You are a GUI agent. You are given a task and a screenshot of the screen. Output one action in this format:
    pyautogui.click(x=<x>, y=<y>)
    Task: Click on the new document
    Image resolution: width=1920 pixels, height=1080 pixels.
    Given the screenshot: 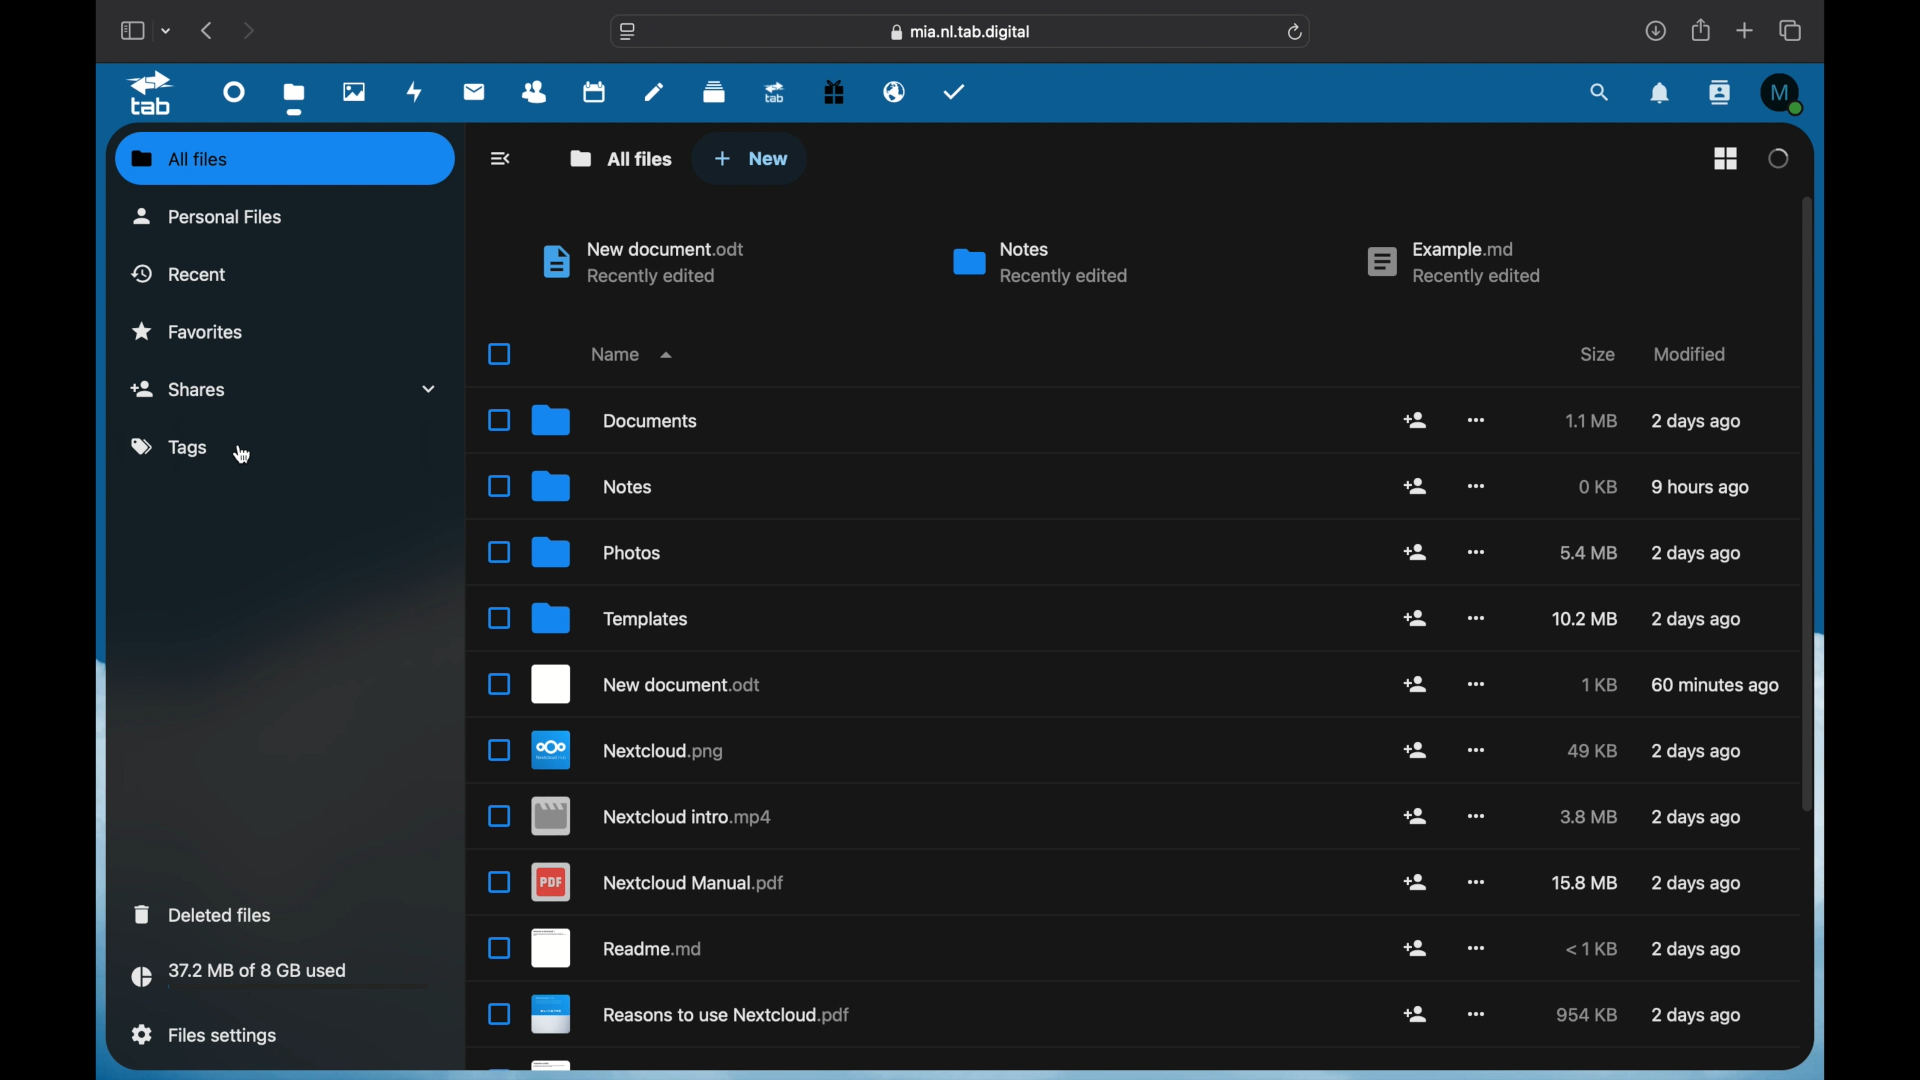 What is the action you would take?
    pyautogui.click(x=646, y=263)
    